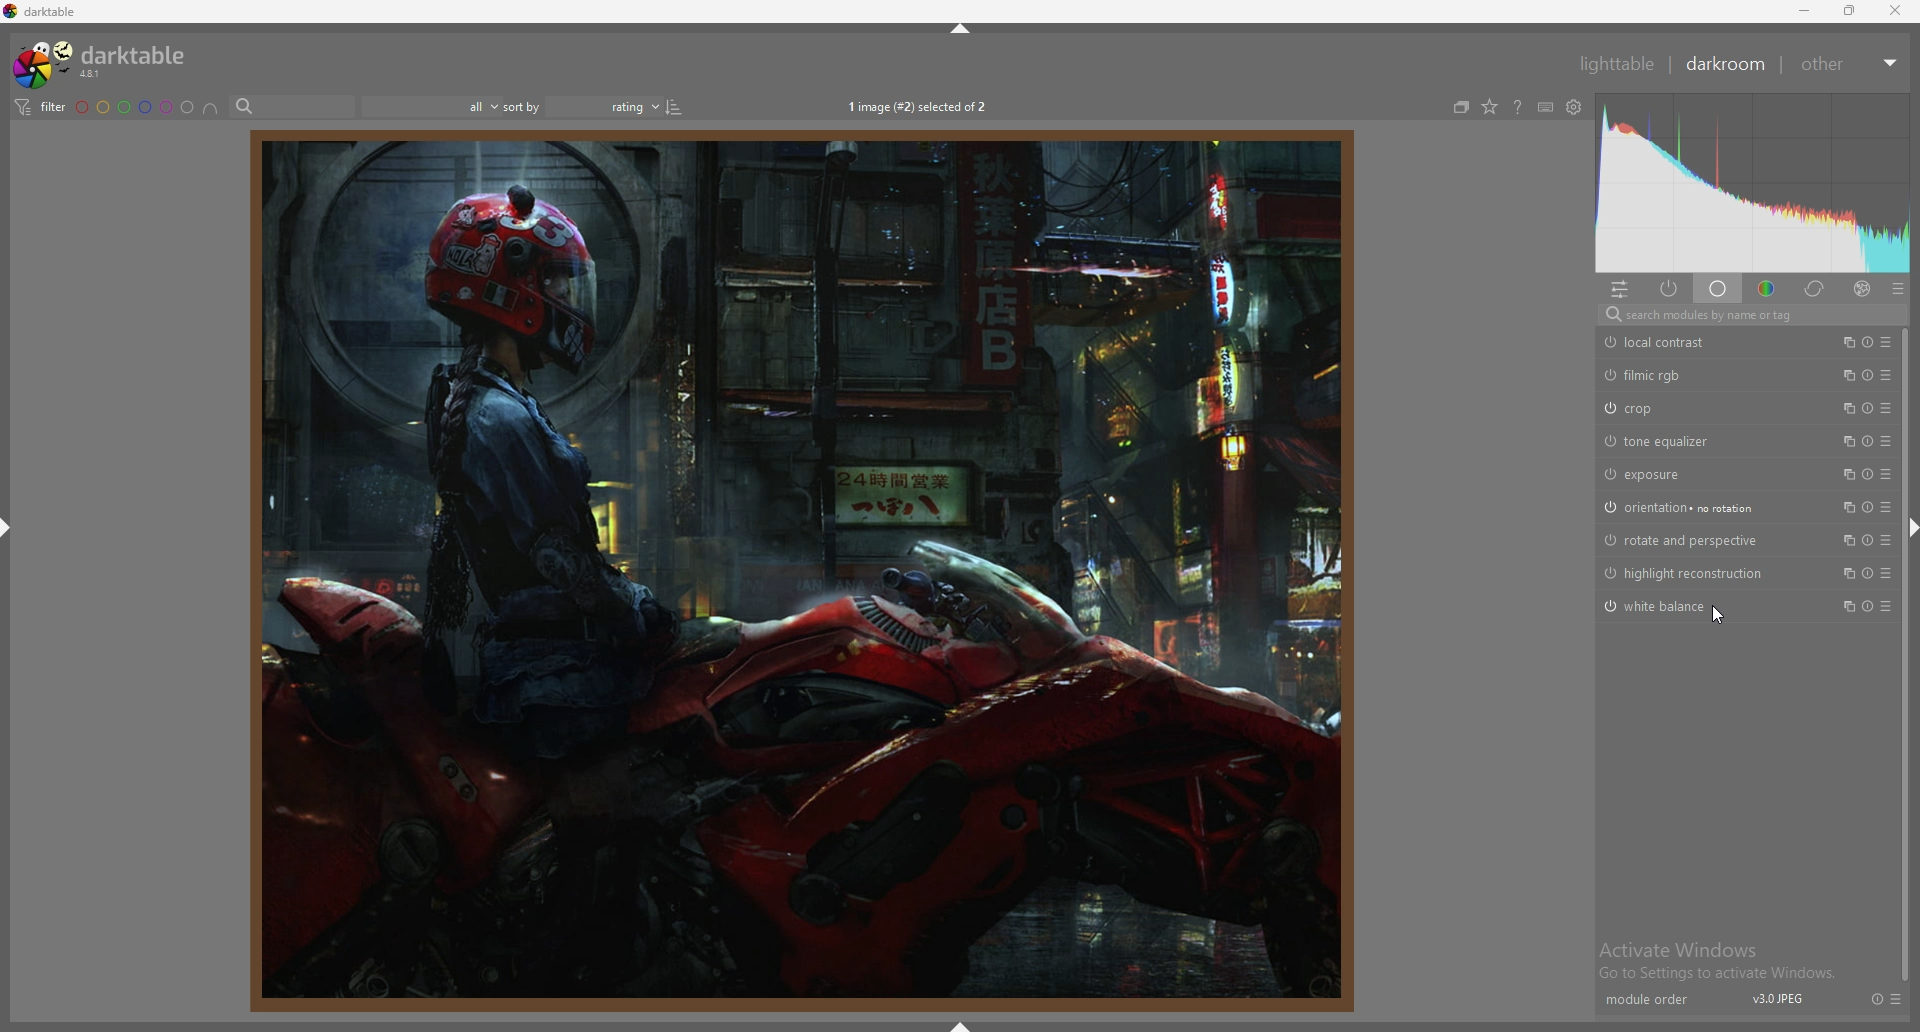 This screenshot has width=1920, height=1032. I want to click on keyboard shortcuts, so click(1545, 108).